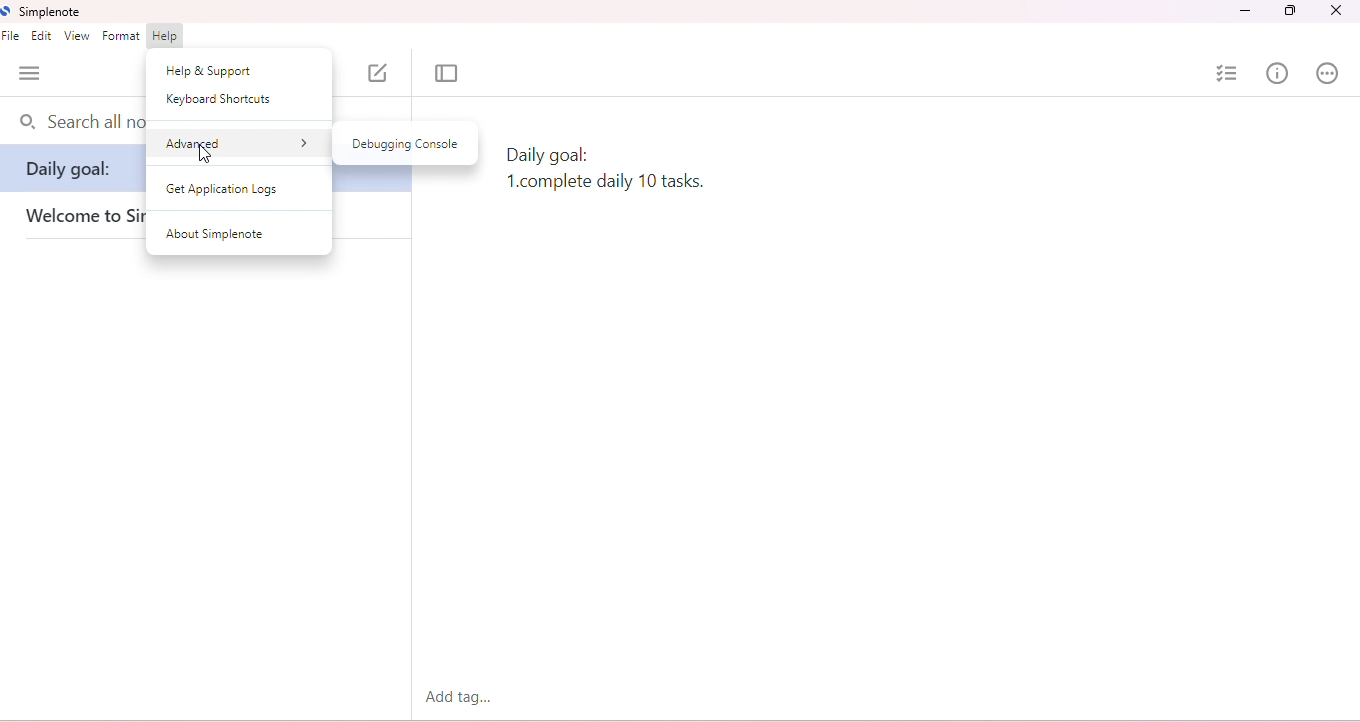  What do you see at coordinates (1227, 73) in the screenshot?
I see `insert checklist` at bounding box center [1227, 73].